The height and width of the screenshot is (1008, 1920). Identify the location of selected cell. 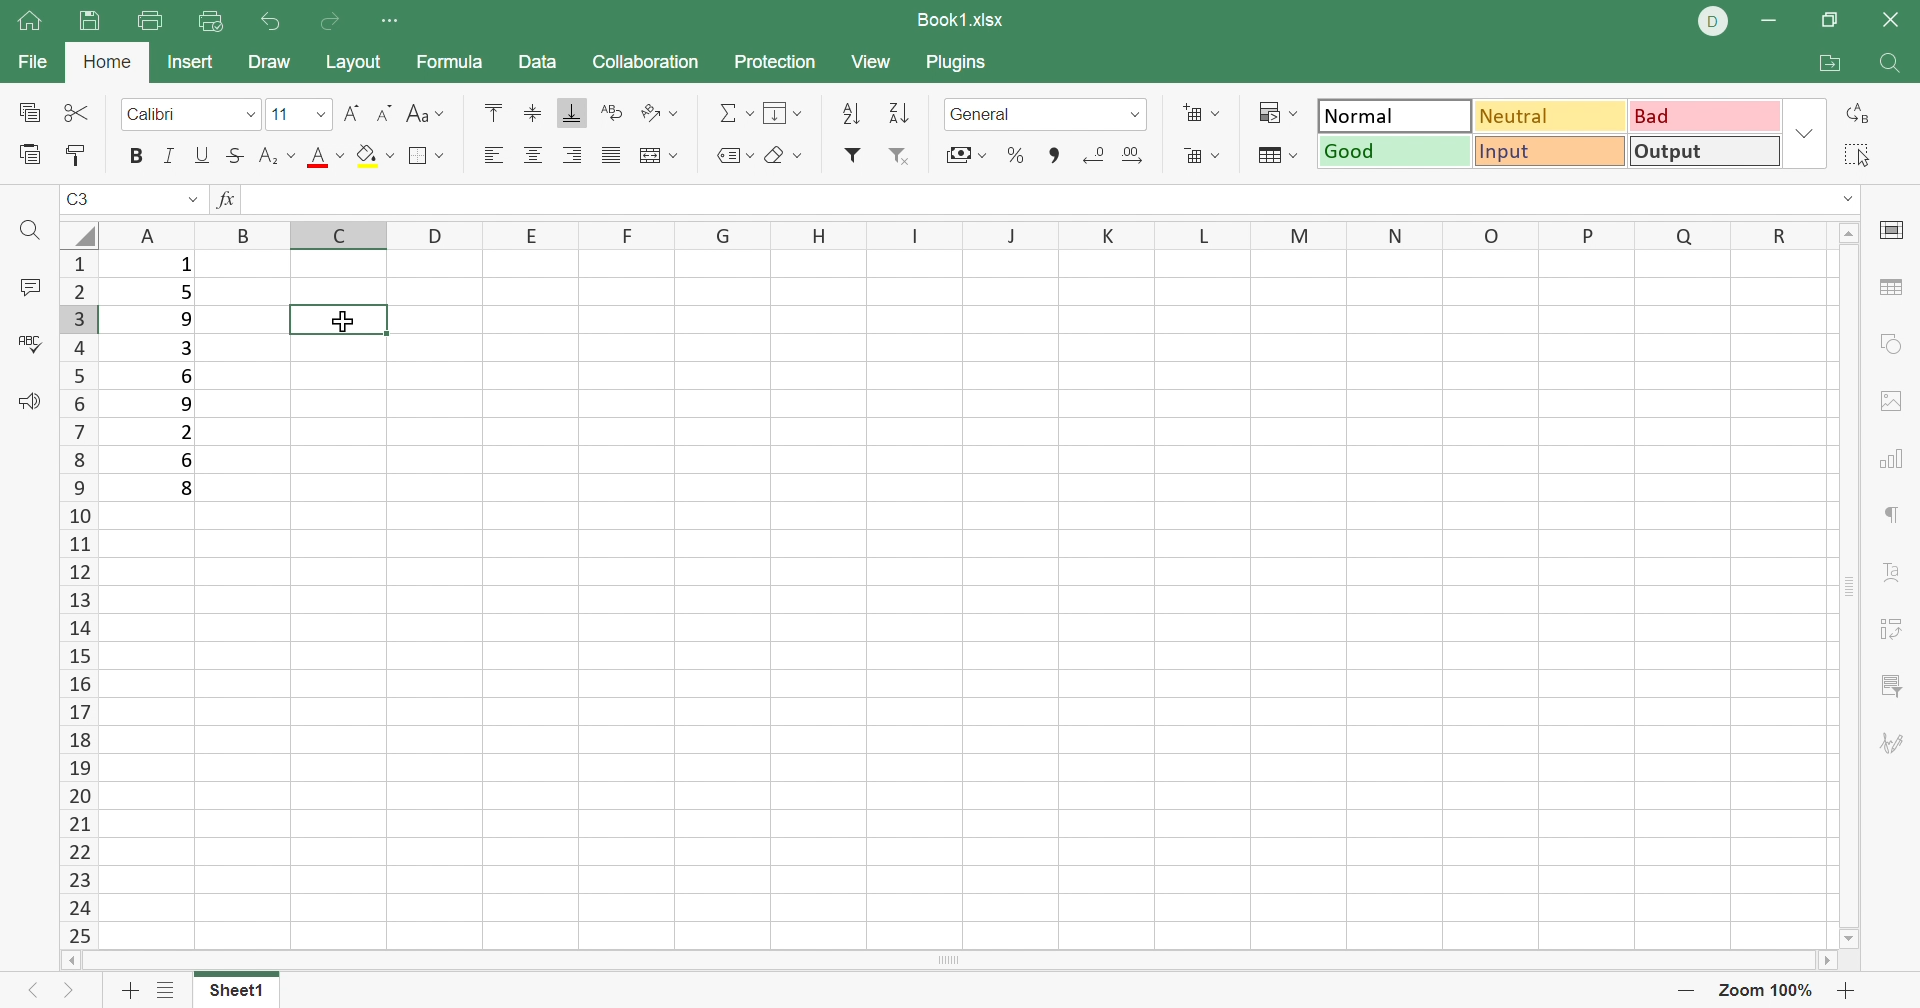
(340, 319).